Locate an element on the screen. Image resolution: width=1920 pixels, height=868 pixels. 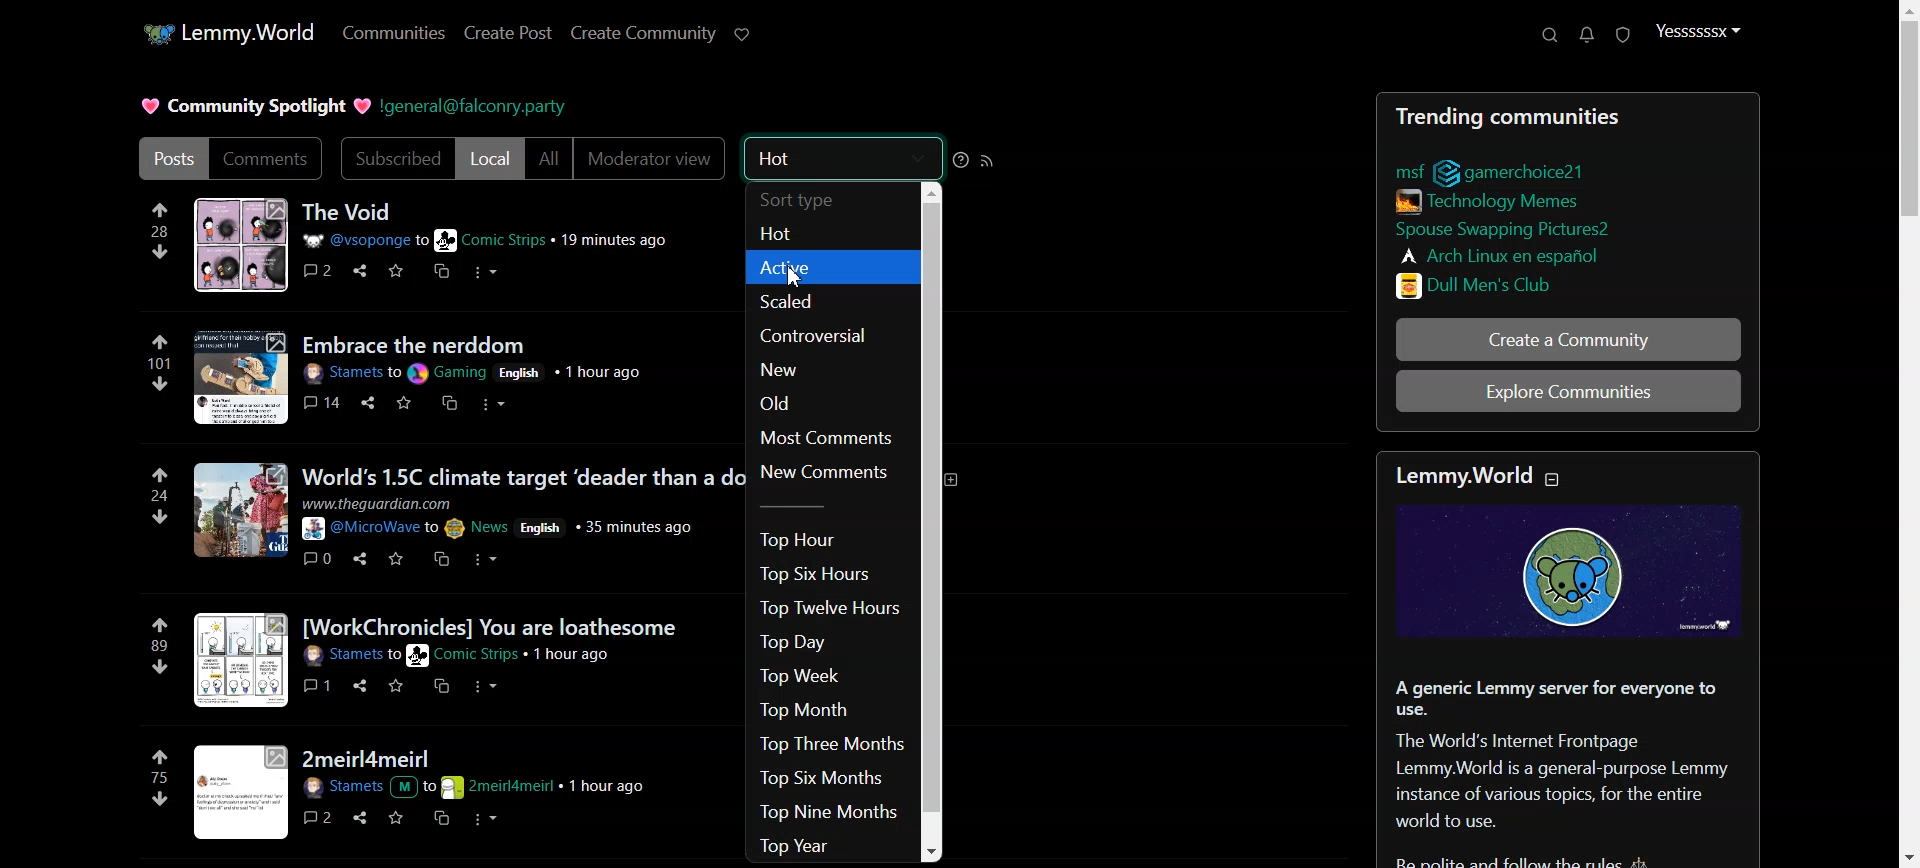
Explore Community is located at coordinates (1568, 390).